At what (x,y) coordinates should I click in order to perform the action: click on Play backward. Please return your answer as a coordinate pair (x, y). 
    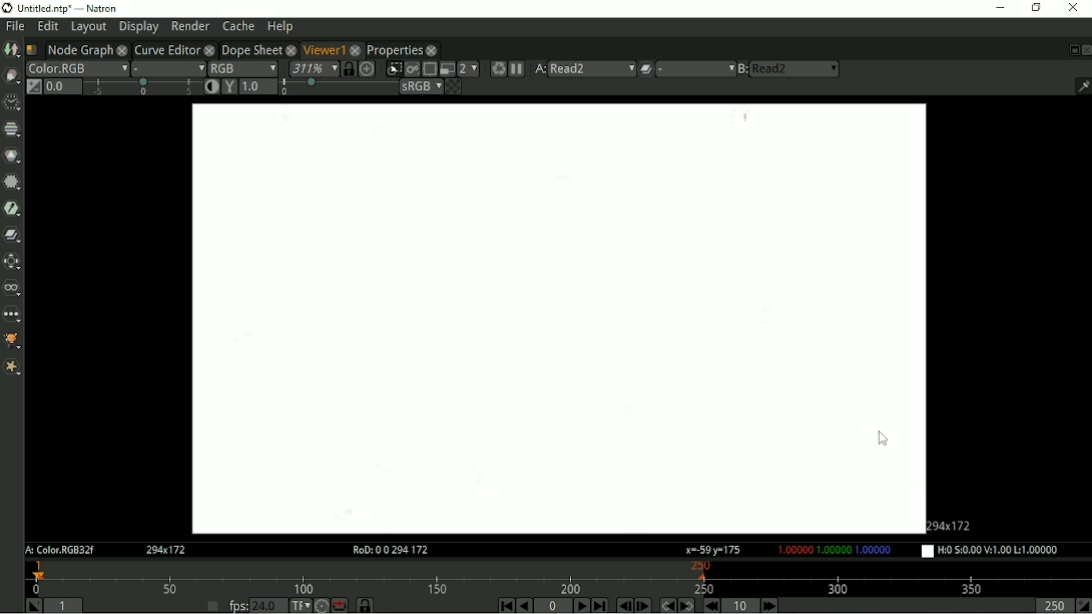
    Looking at the image, I should click on (525, 606).